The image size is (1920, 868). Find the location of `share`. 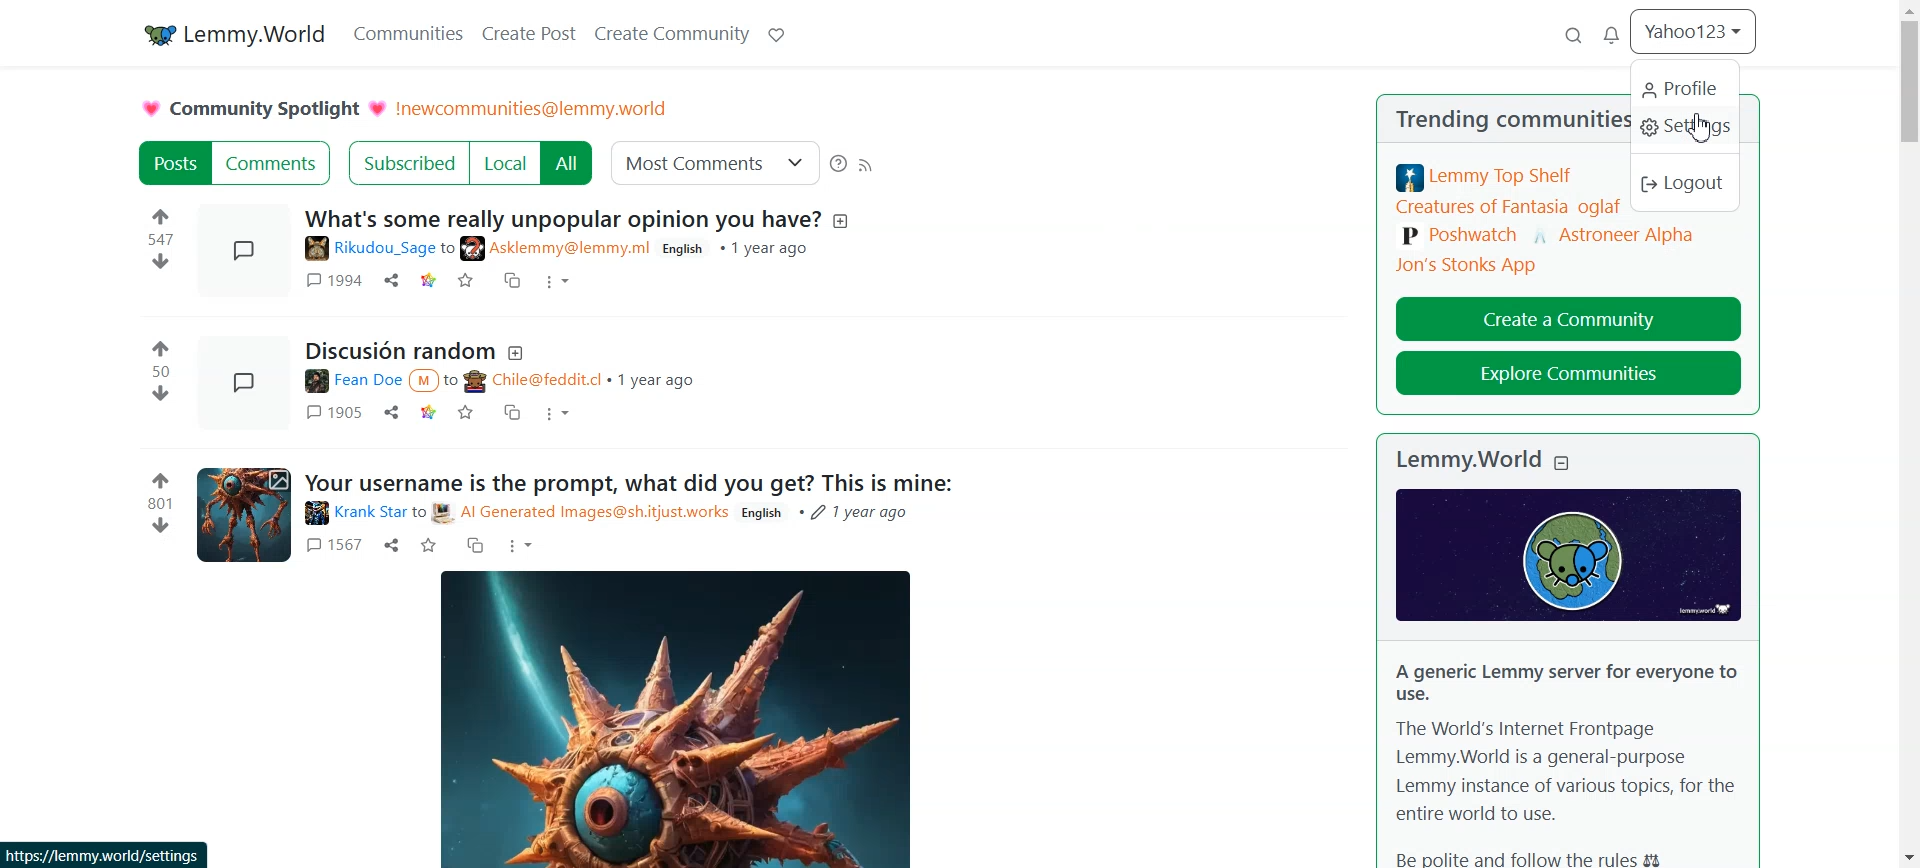

share is located at coordinates (391, 279).